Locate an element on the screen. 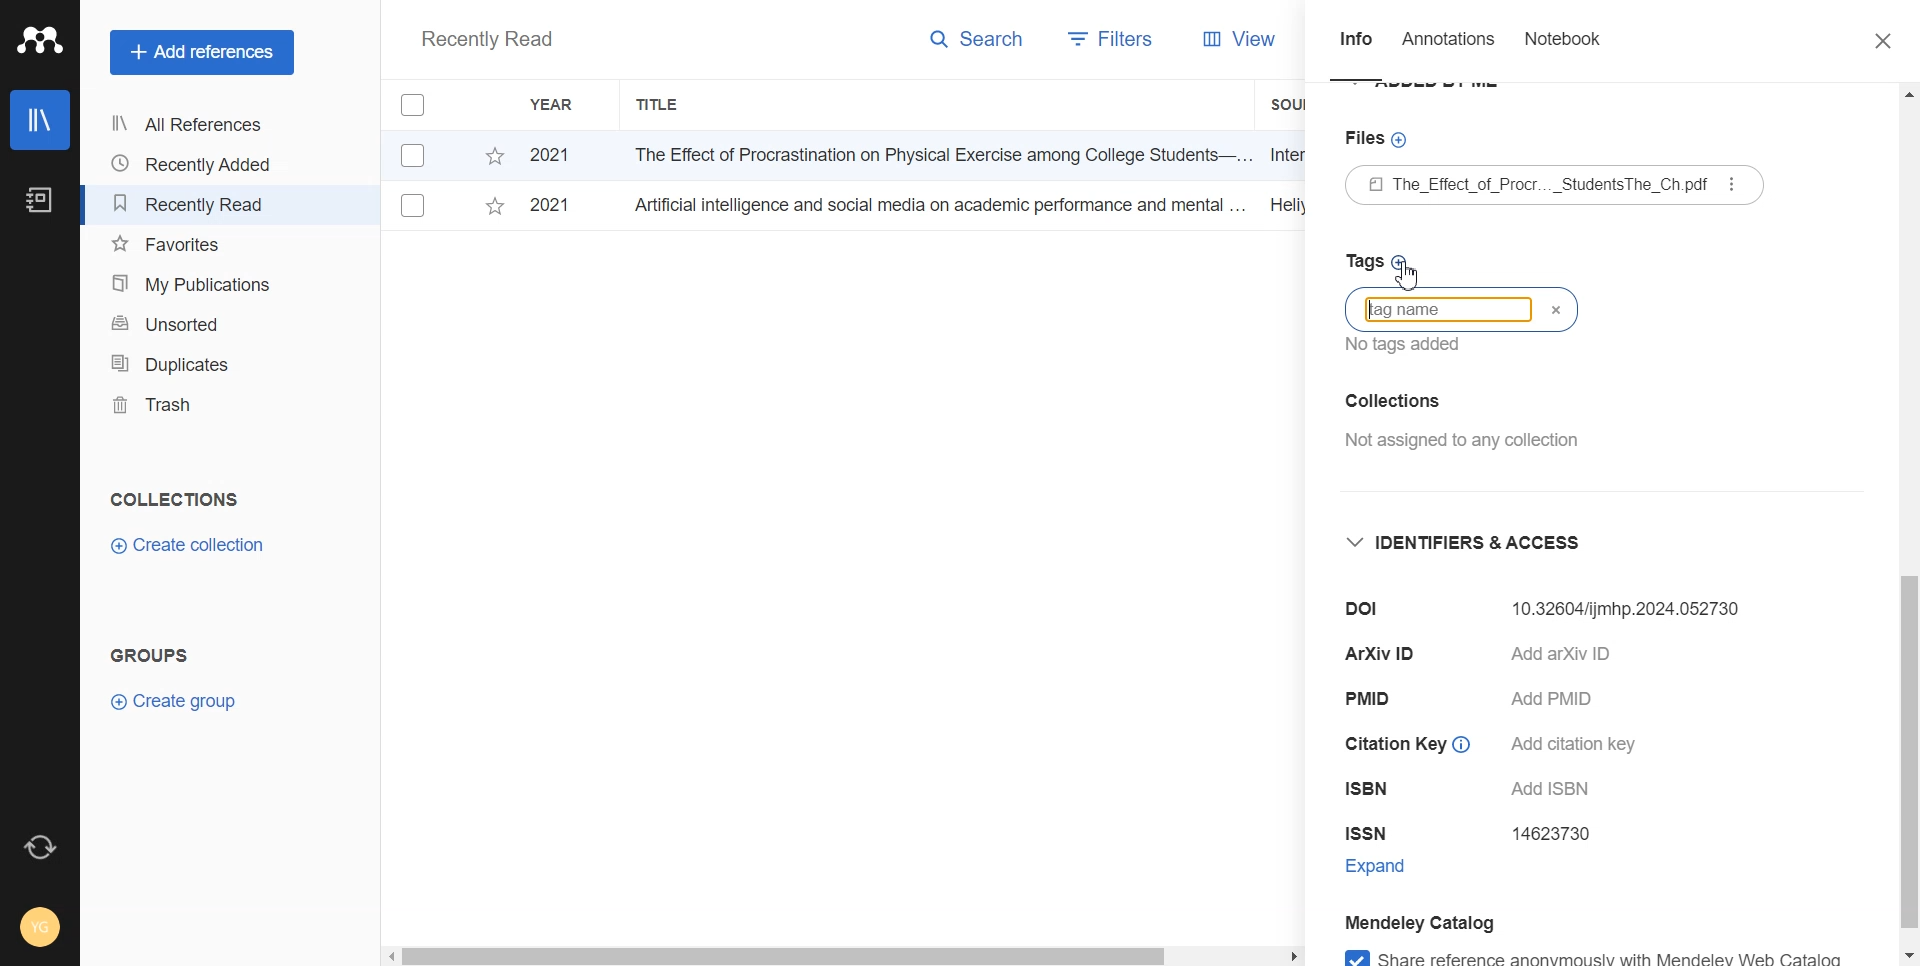 The image size is (1920, 966). View is located at coordinates (1240, 39).